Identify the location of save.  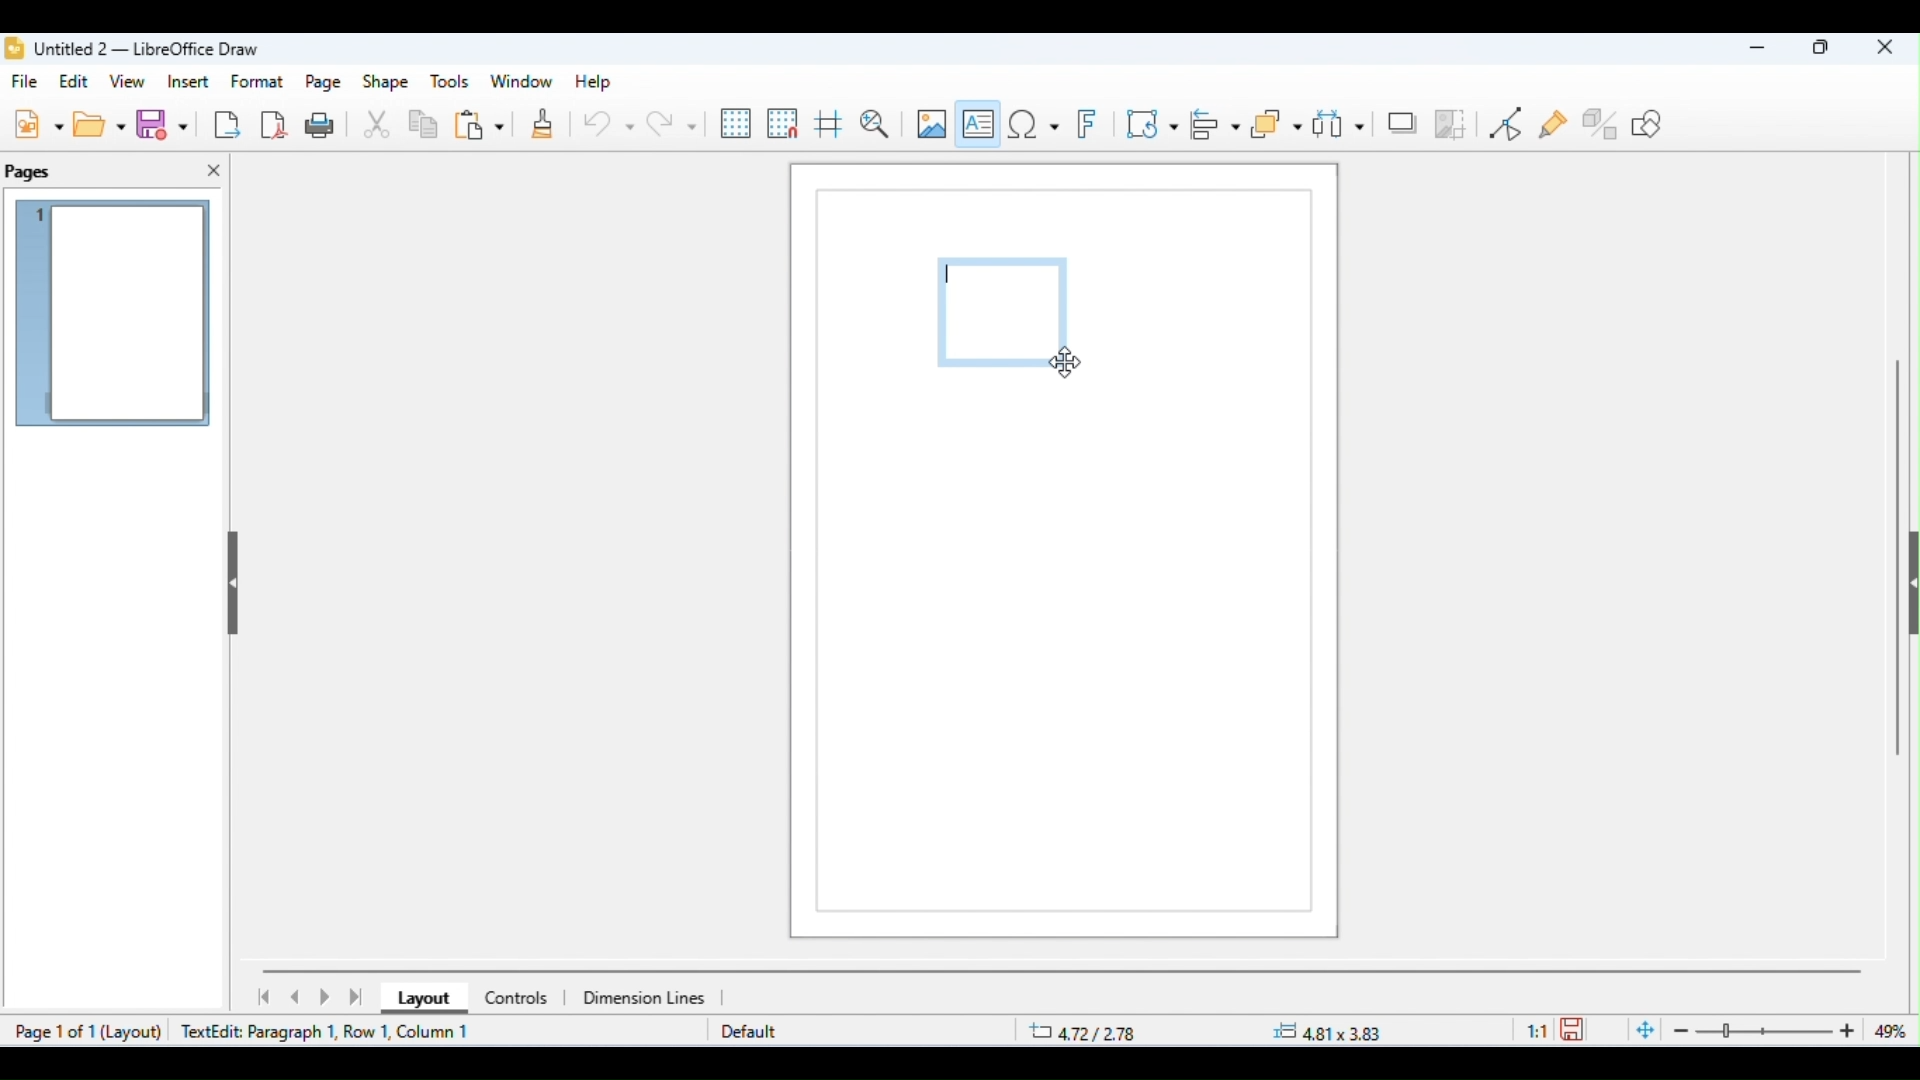
(1576, 1028).